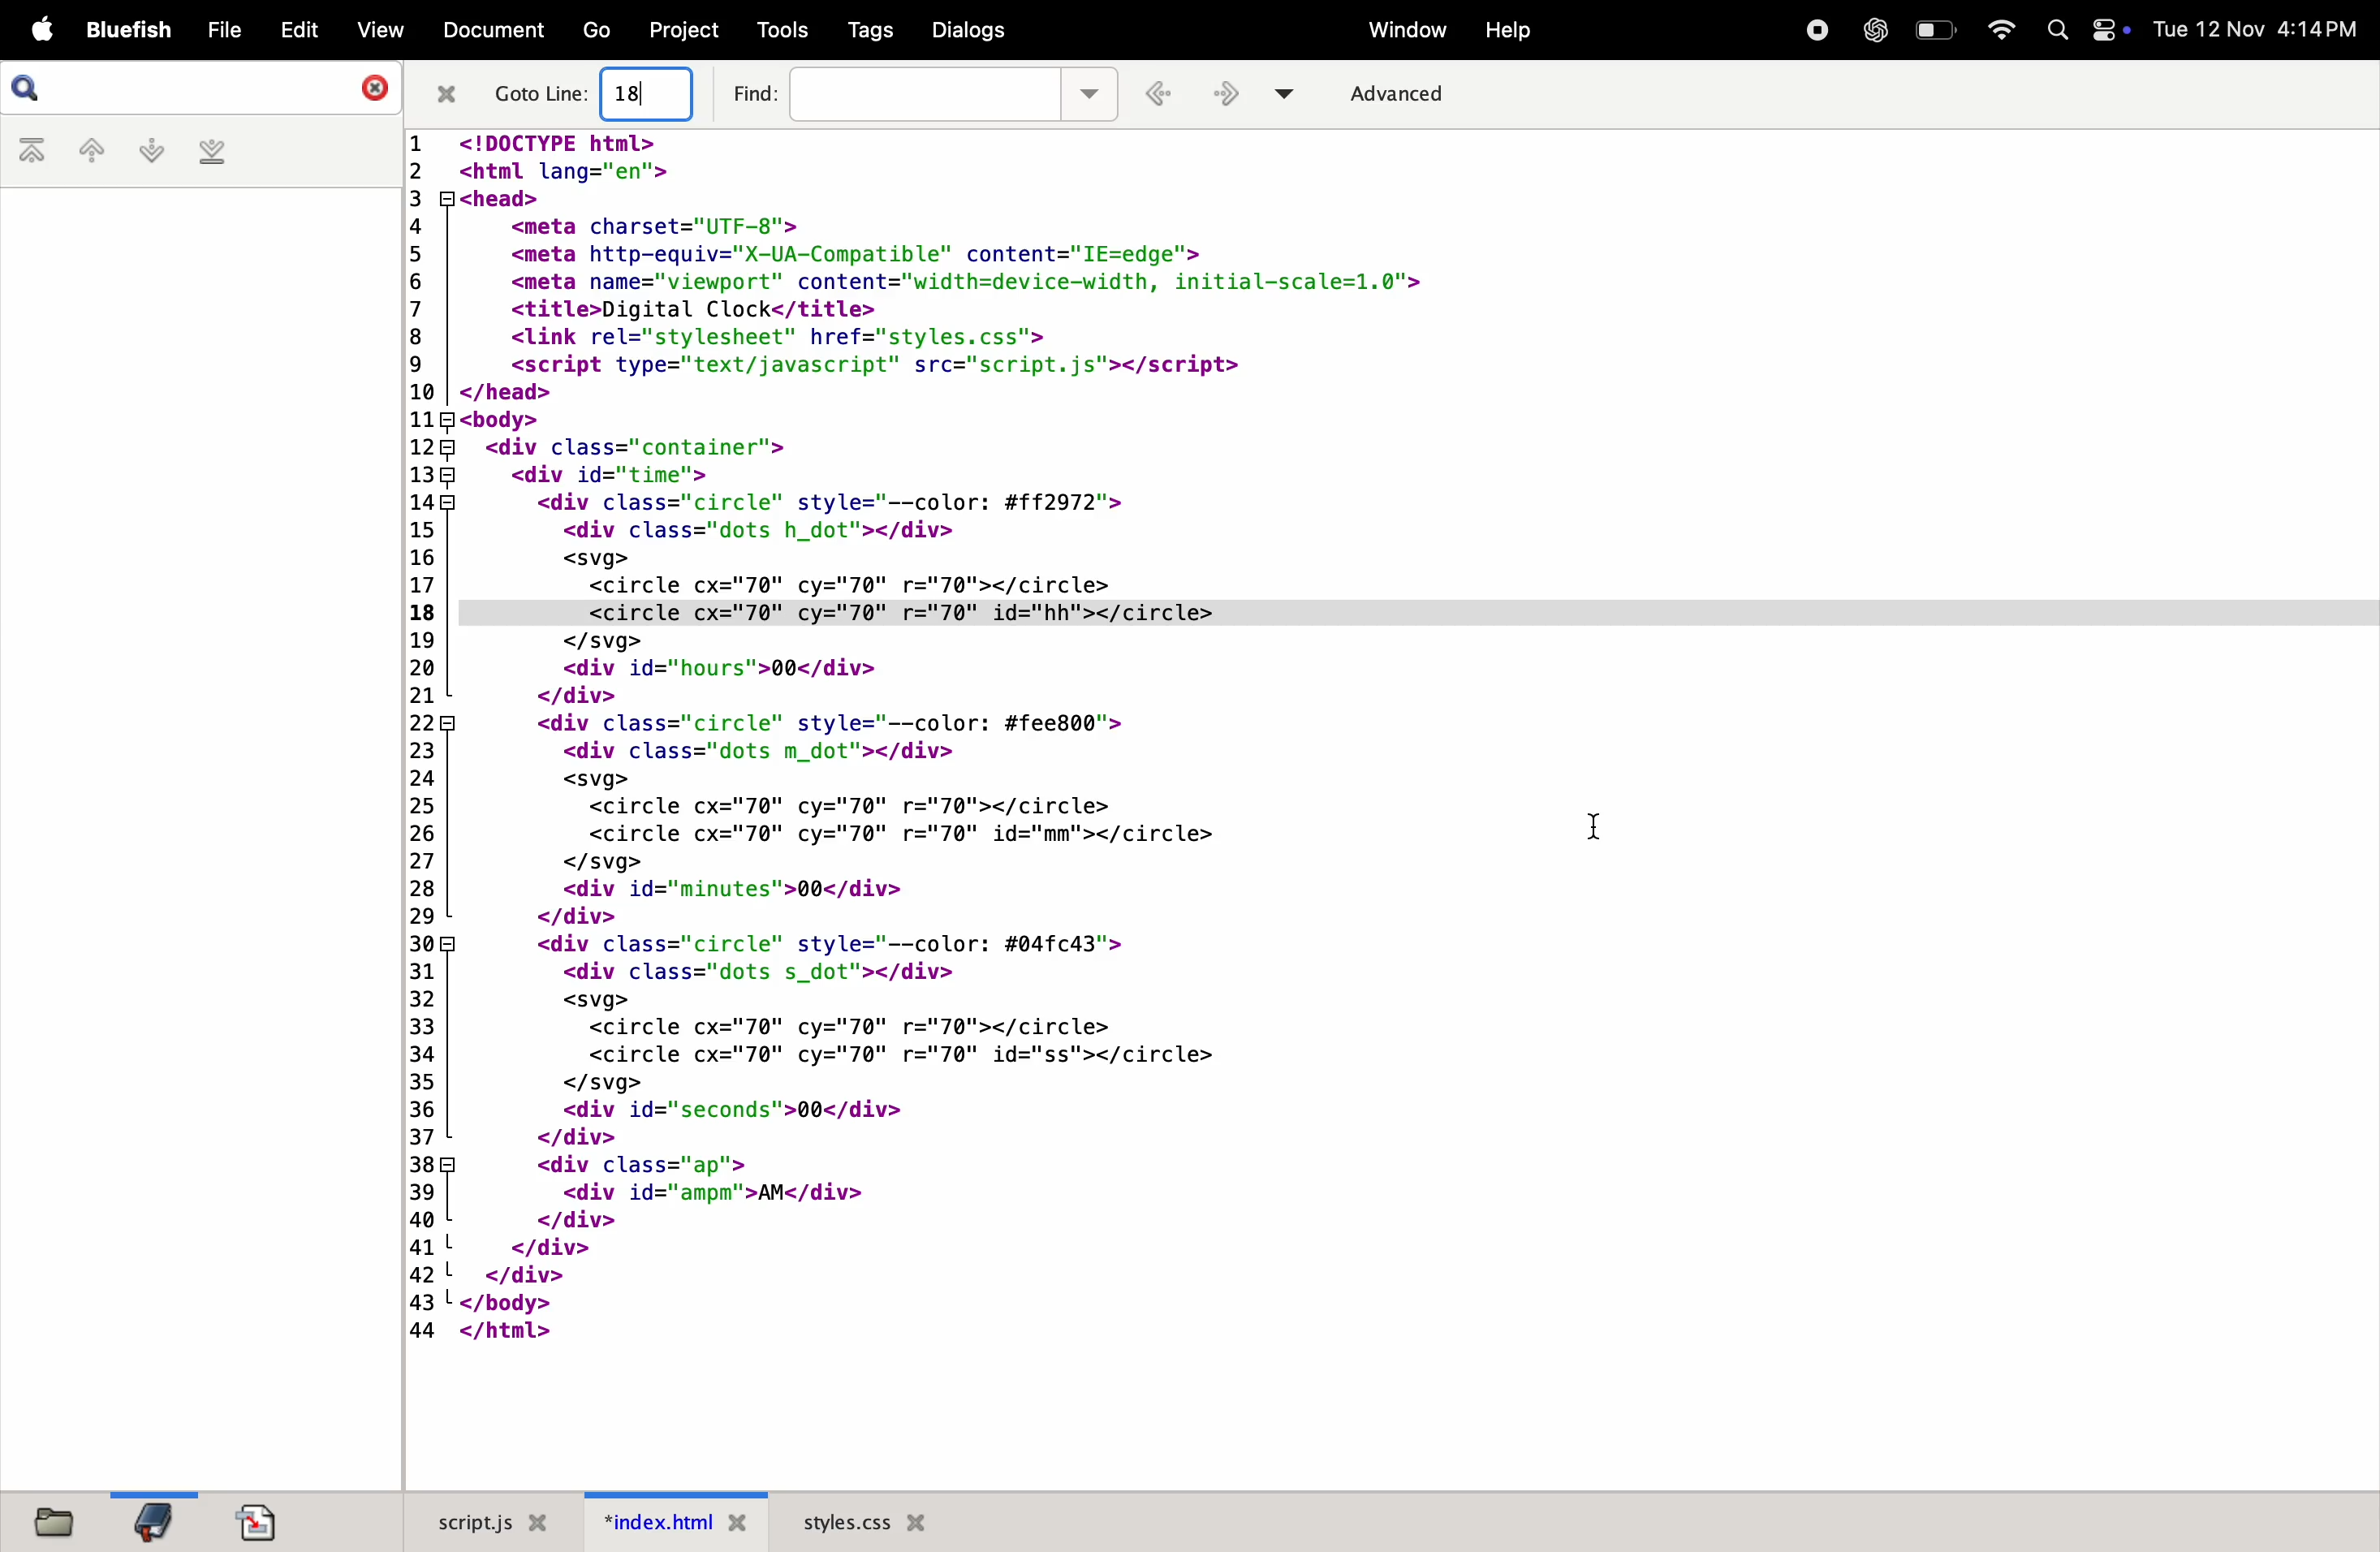 The width and height of the screenshot is (2380, 1552). What do you see at coordinates (1092, 91) in the screenshot?
I see `drop down` at bounding box center [1092, 91].